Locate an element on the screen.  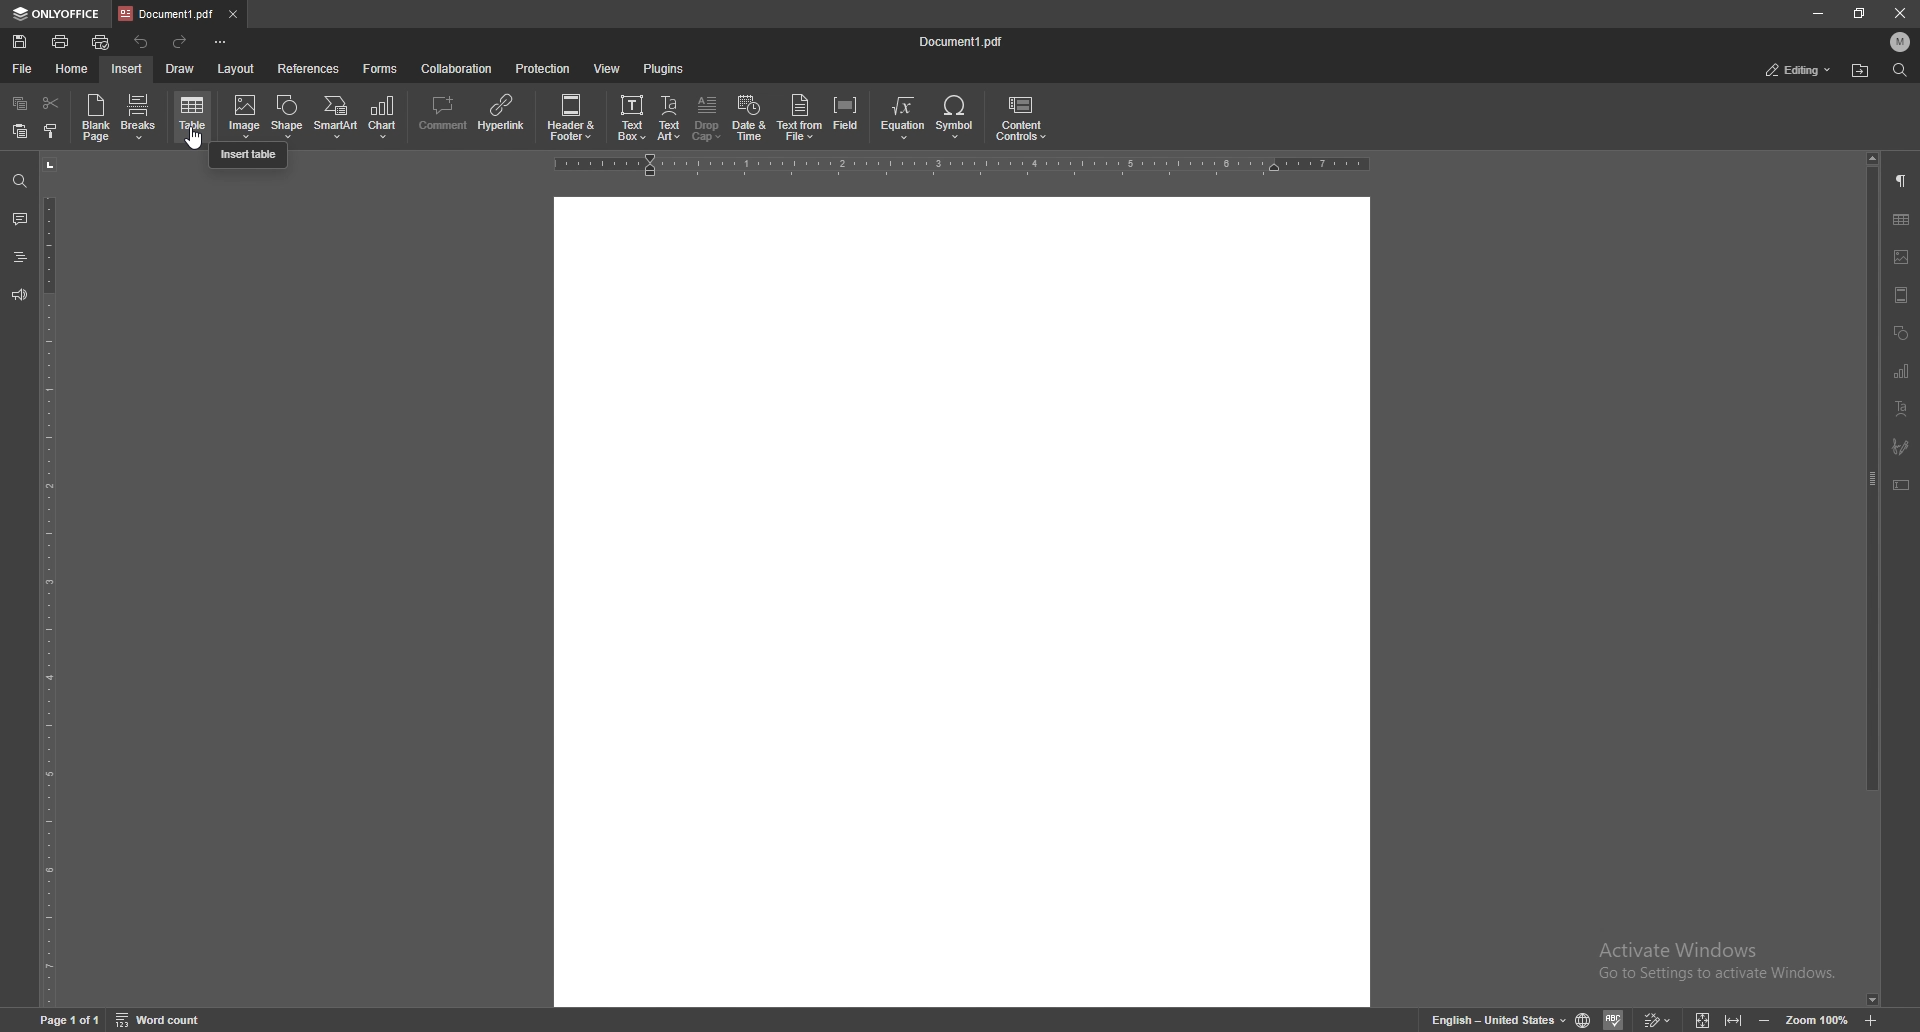
redo is located at coordinates (180, 44).